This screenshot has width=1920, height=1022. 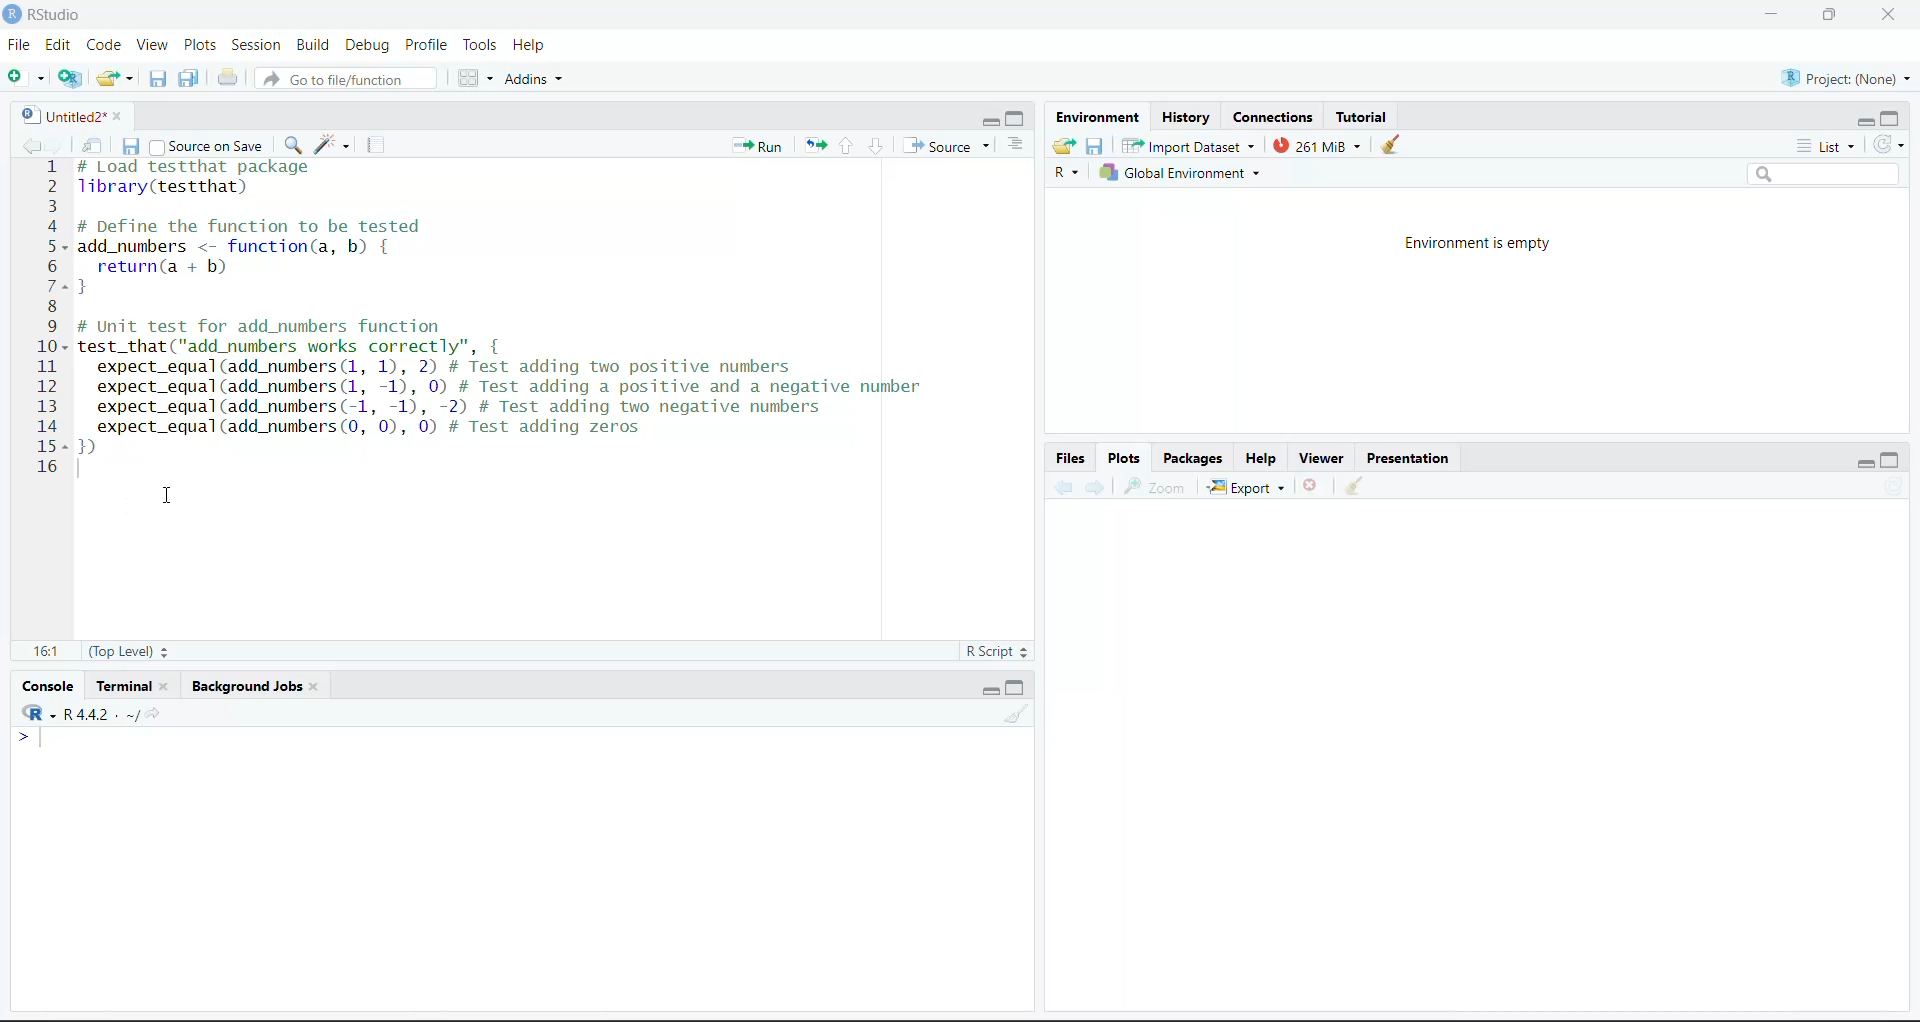 I want to click on create a project, so click(x=68, y=78).